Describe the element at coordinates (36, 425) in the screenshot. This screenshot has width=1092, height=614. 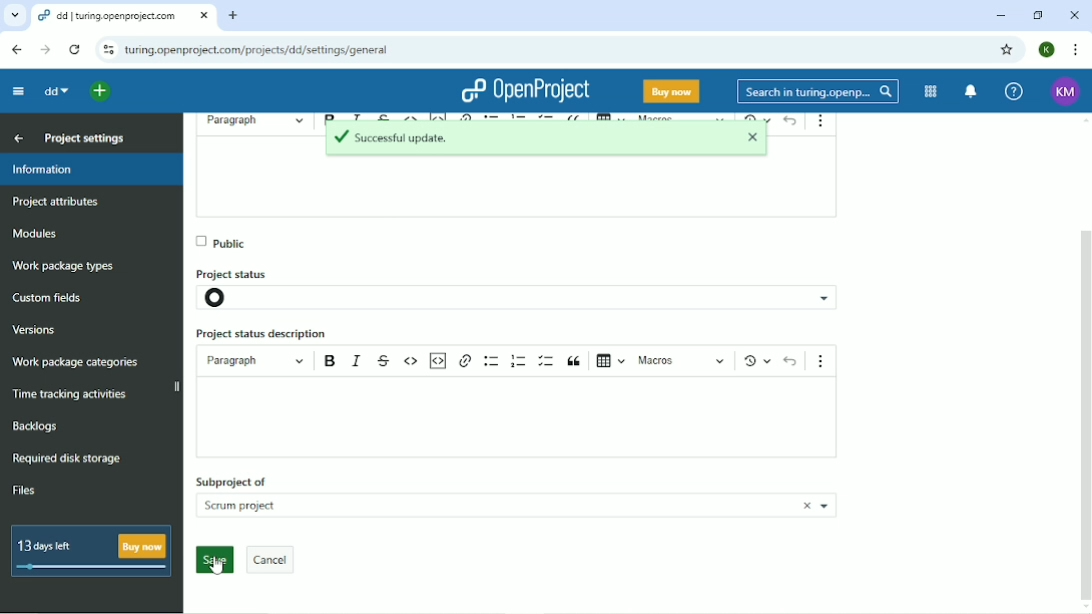
I see `Backlogs` at that location.